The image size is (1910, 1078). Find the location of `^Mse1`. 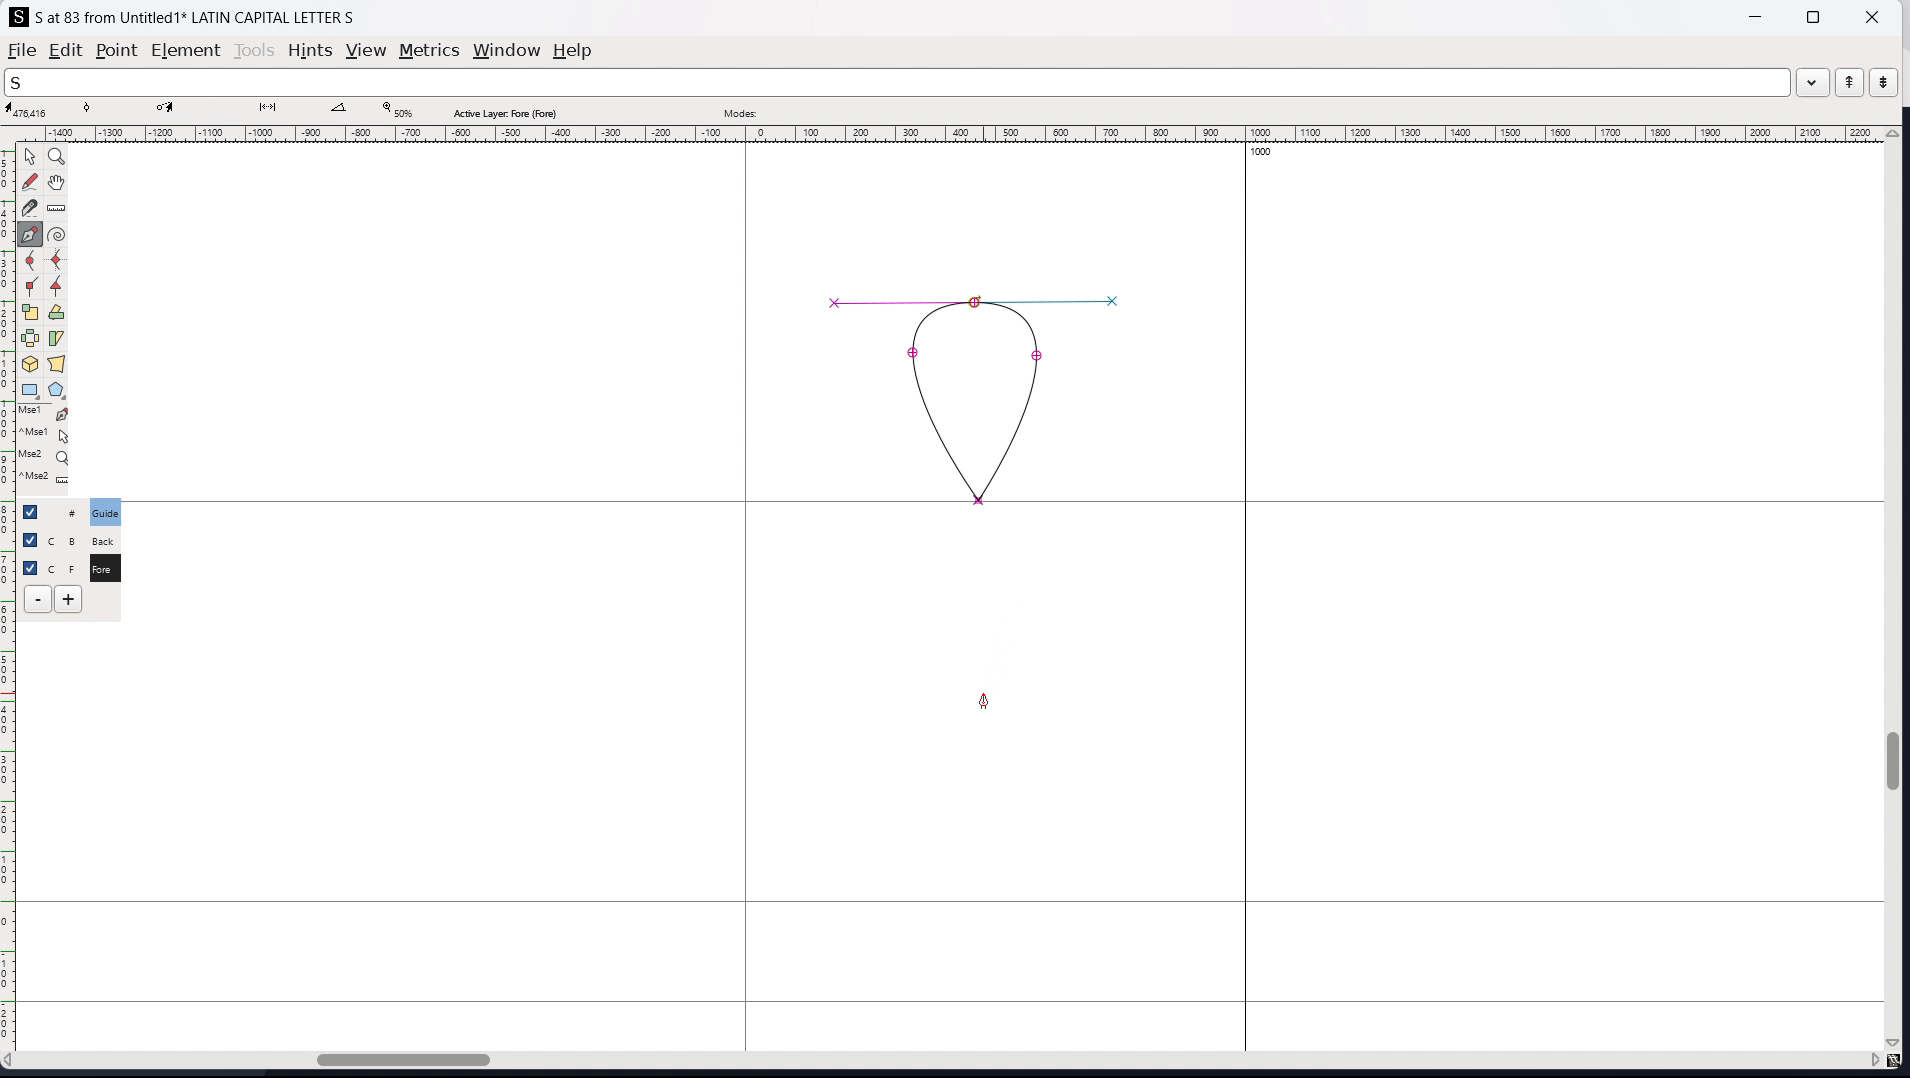

^Mse1 is located at coordinates (45, 435).